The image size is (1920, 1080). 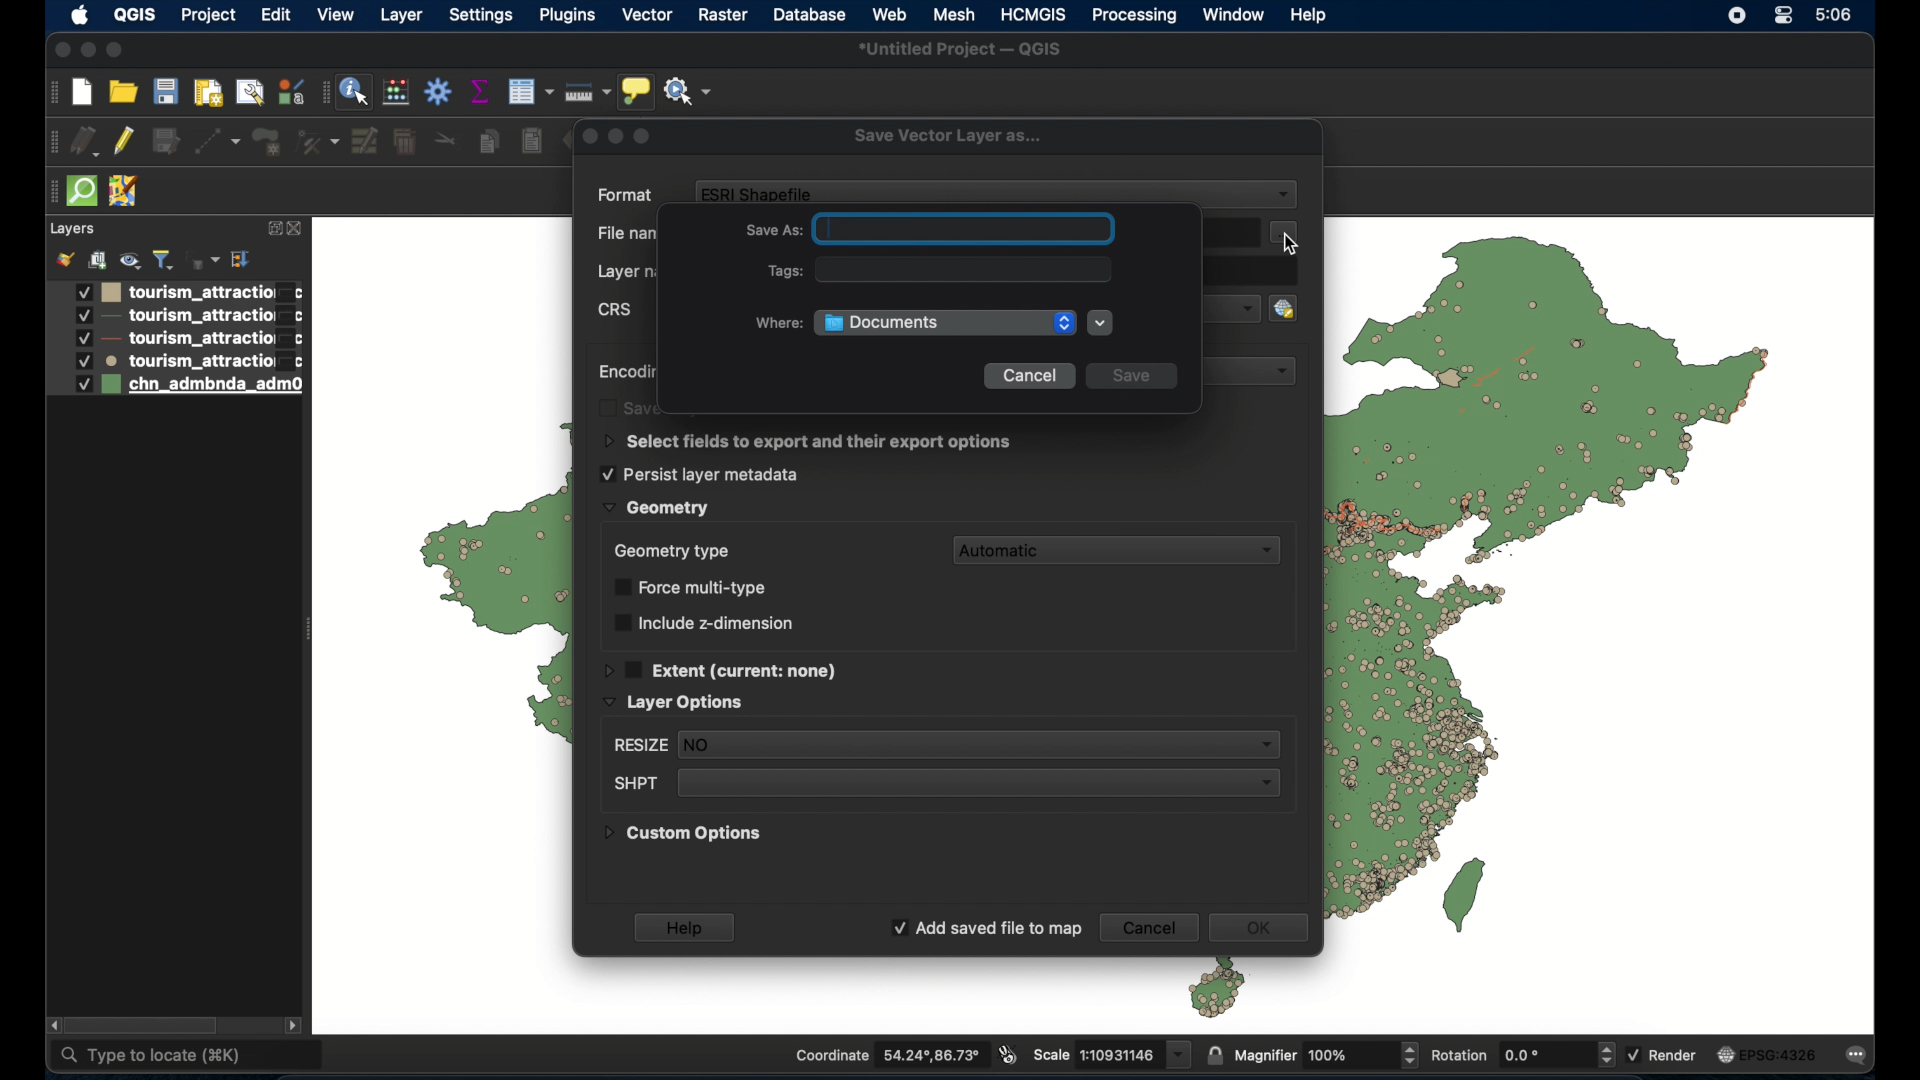 What do you see at coordinates (776, 325) in the screenshot?
I see `where` at bounding box center [776, 325].